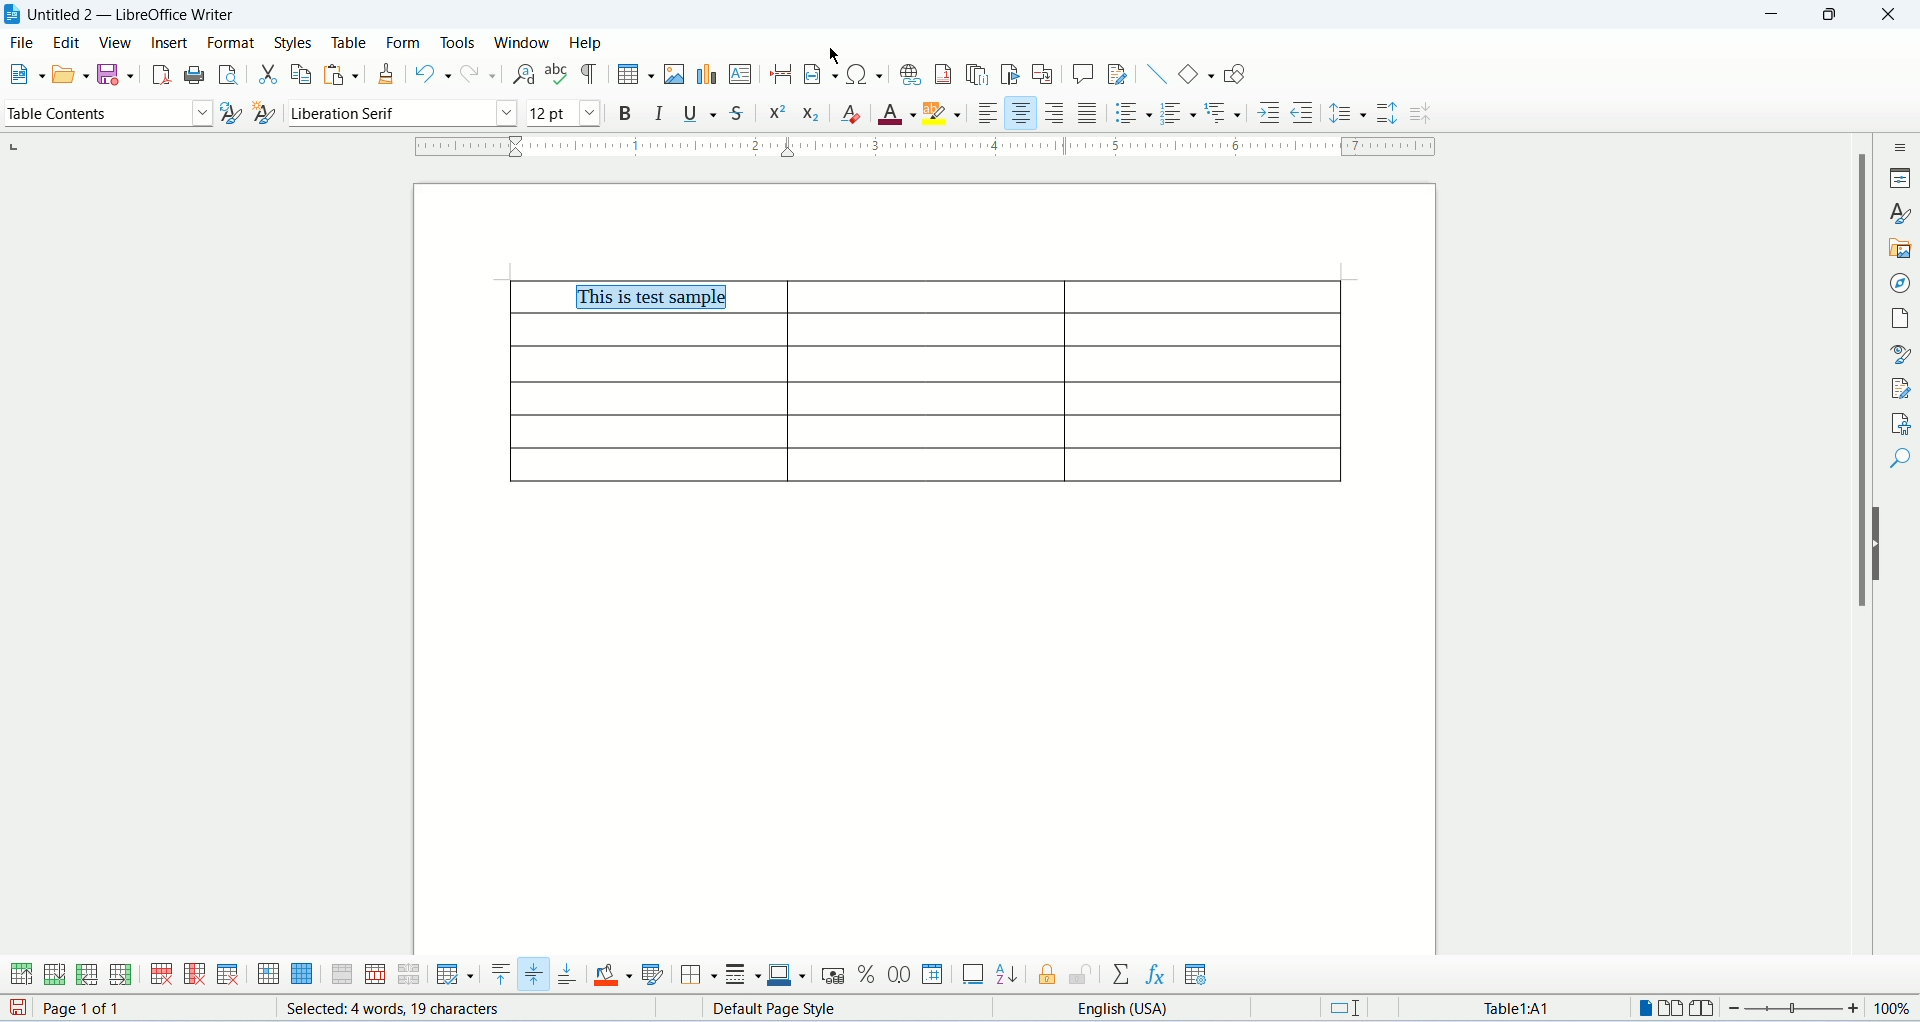 This screenshot has height=1022, width=1920. What do you see at coordinates (558, 73) in the screenshot?
I see `spell check` at bounding box center [558, 73].